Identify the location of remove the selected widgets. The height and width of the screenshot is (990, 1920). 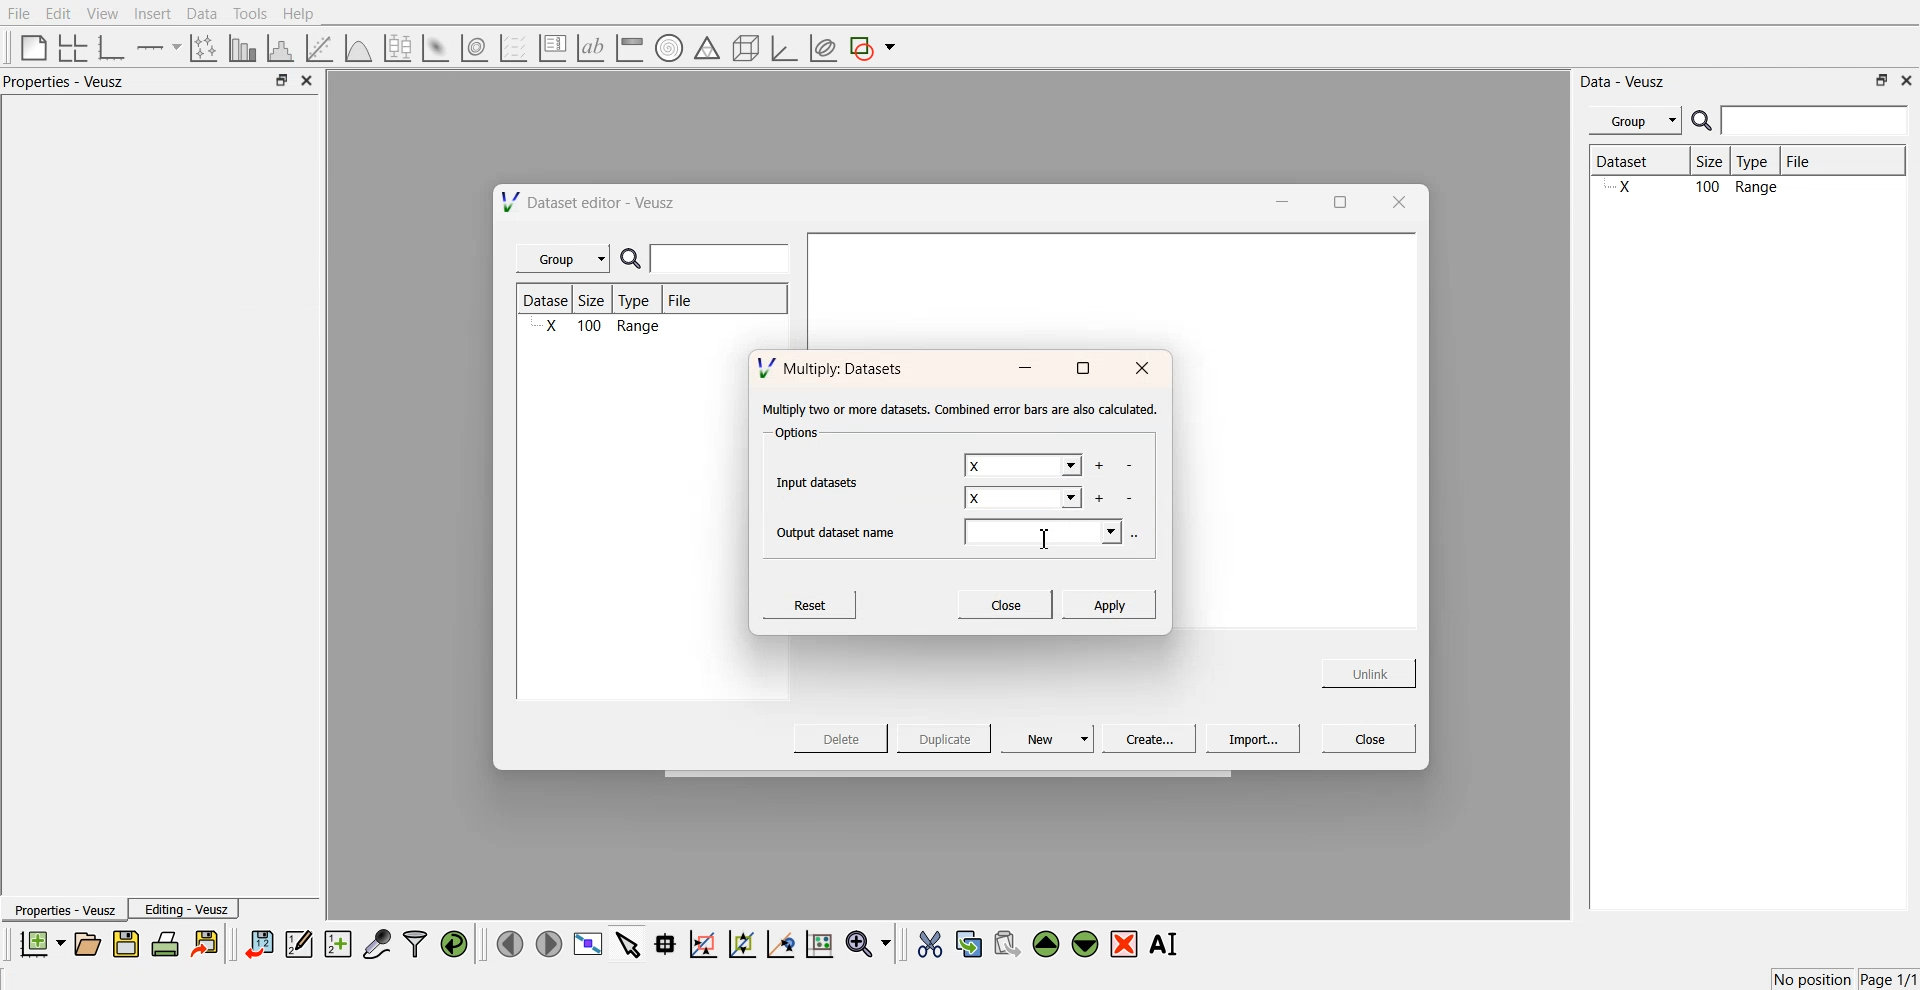
(1126, 944).